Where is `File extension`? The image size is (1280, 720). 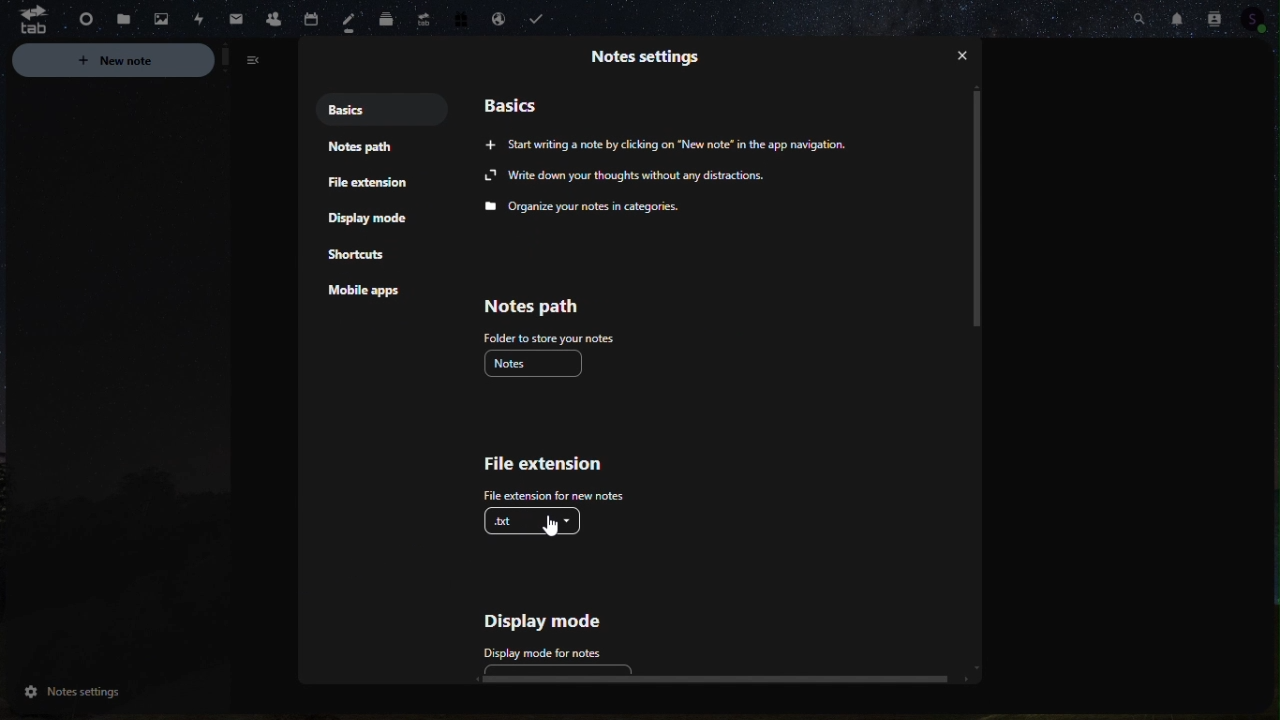 File extension is located at coordinates (371, 184).